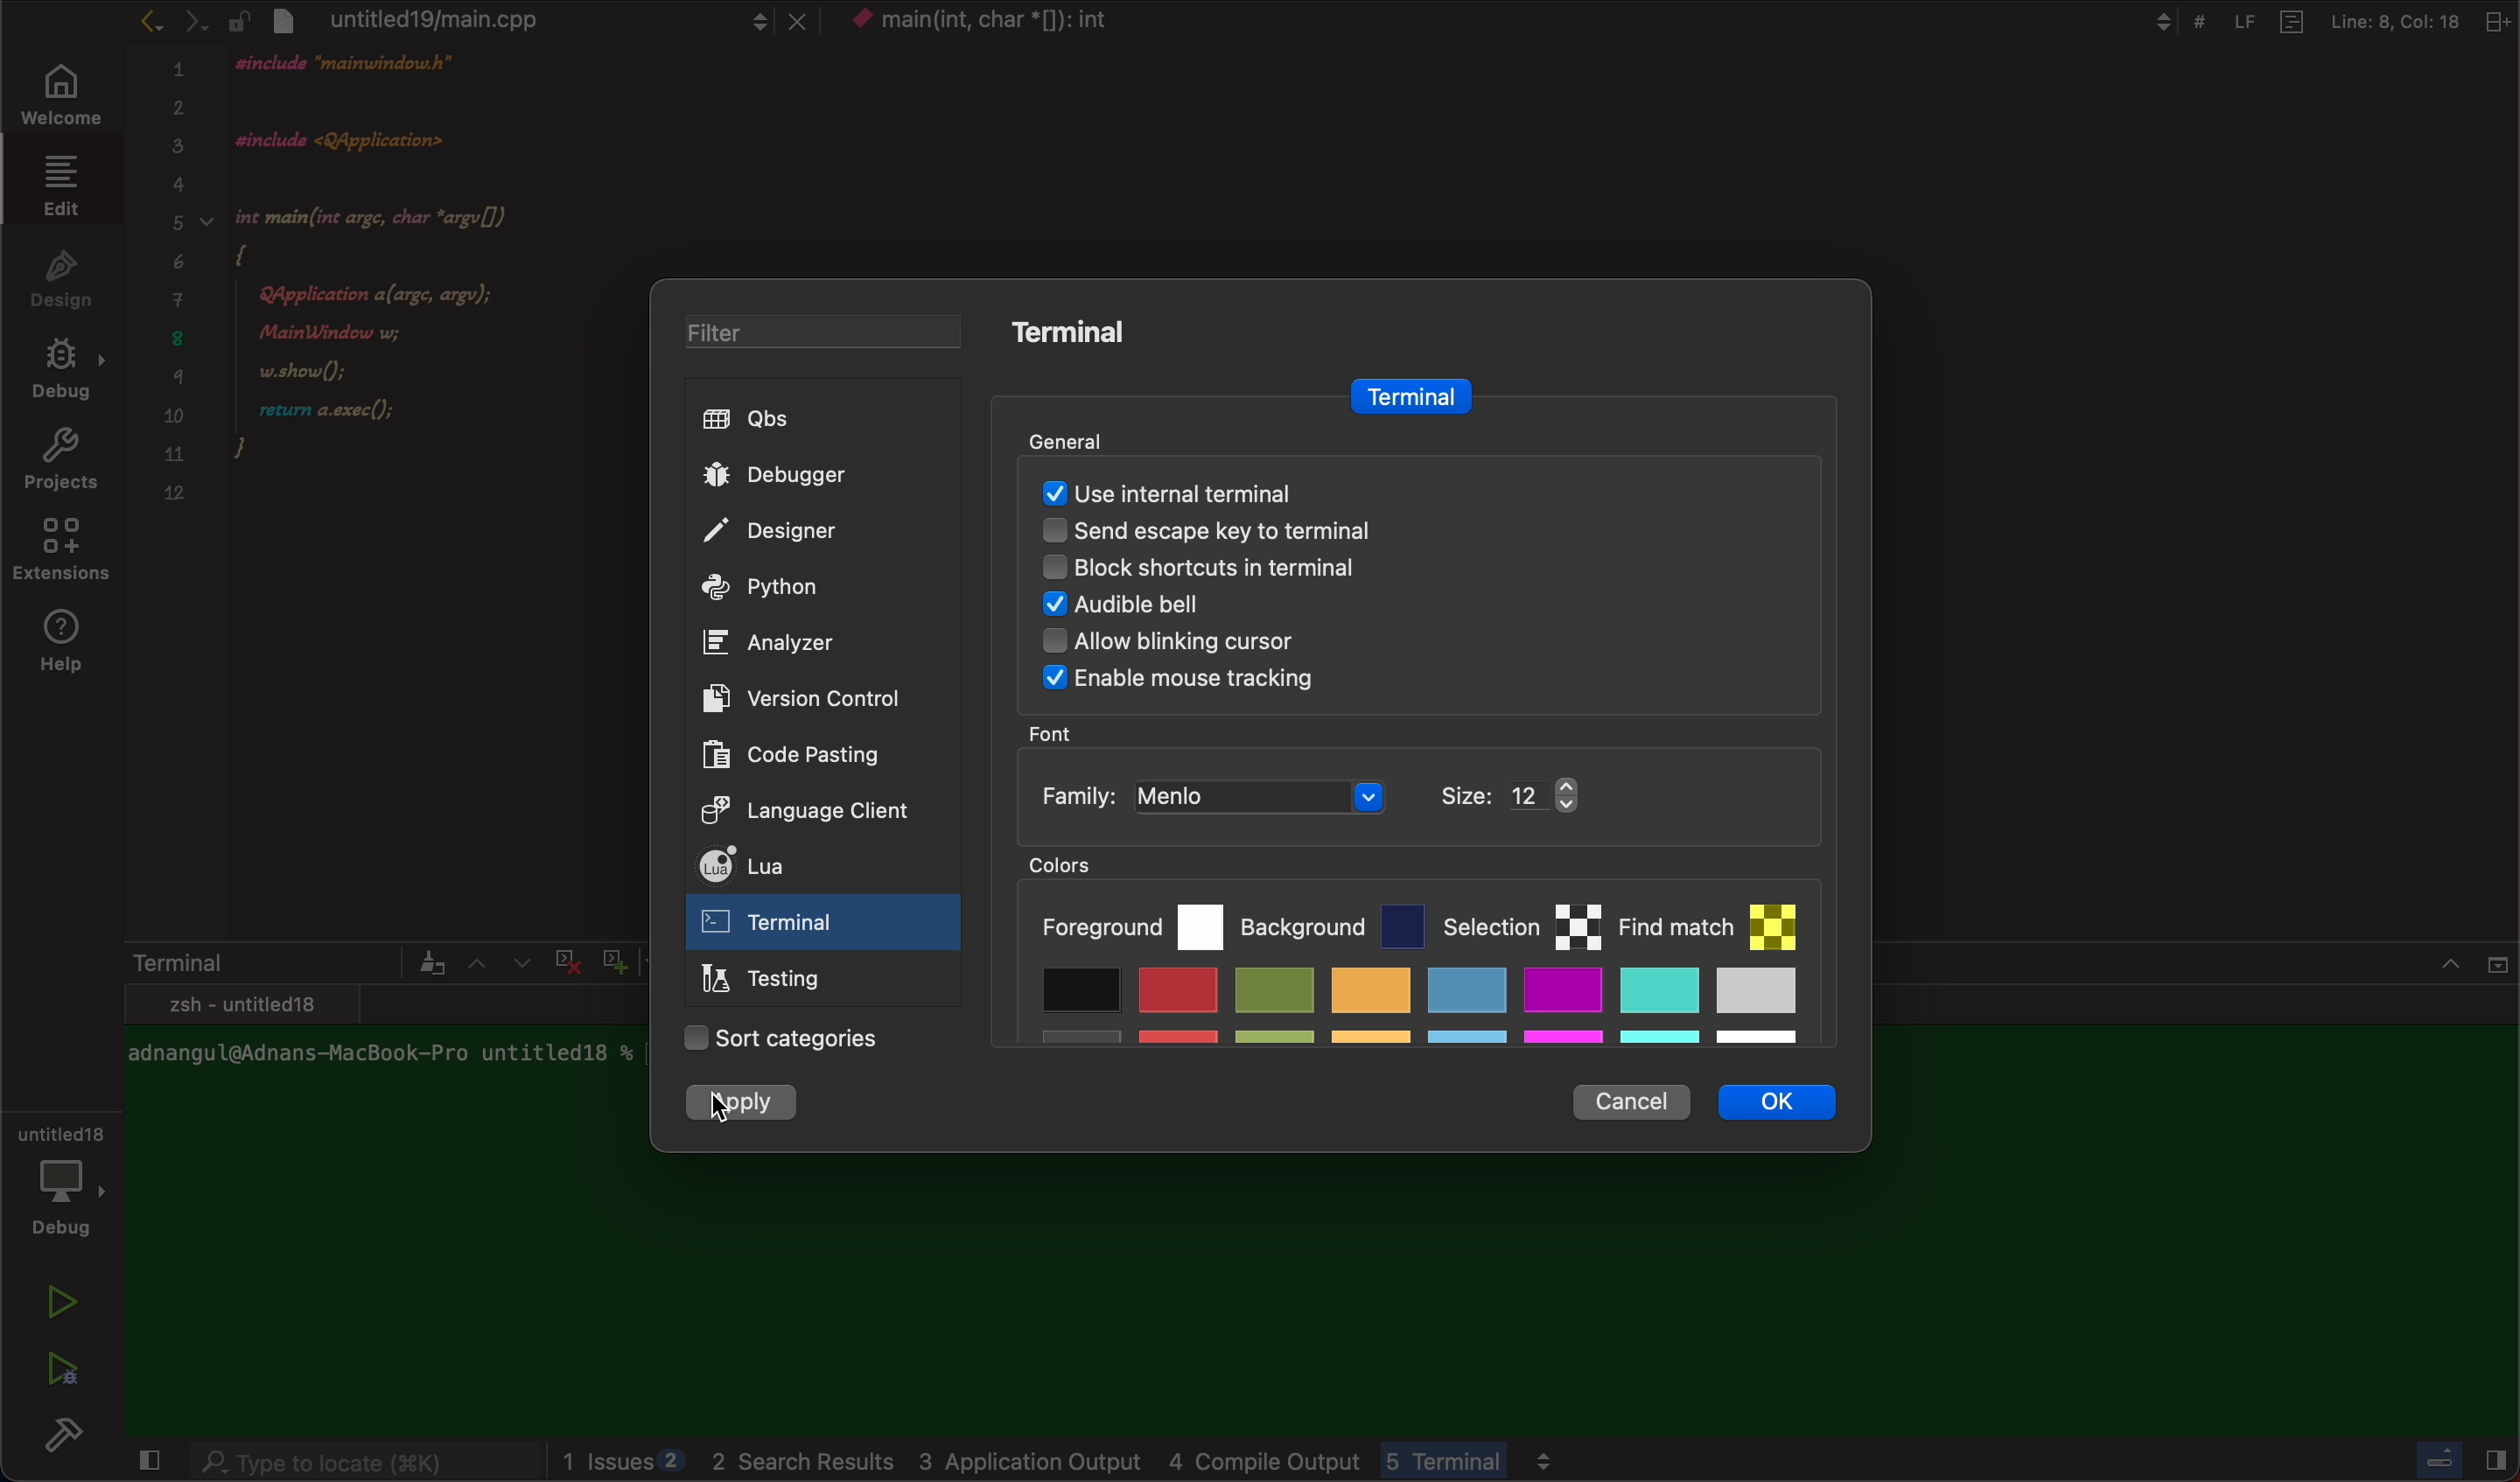 The image size is (2520, 1482). I want to click on font famioly, so click(1349, 797).